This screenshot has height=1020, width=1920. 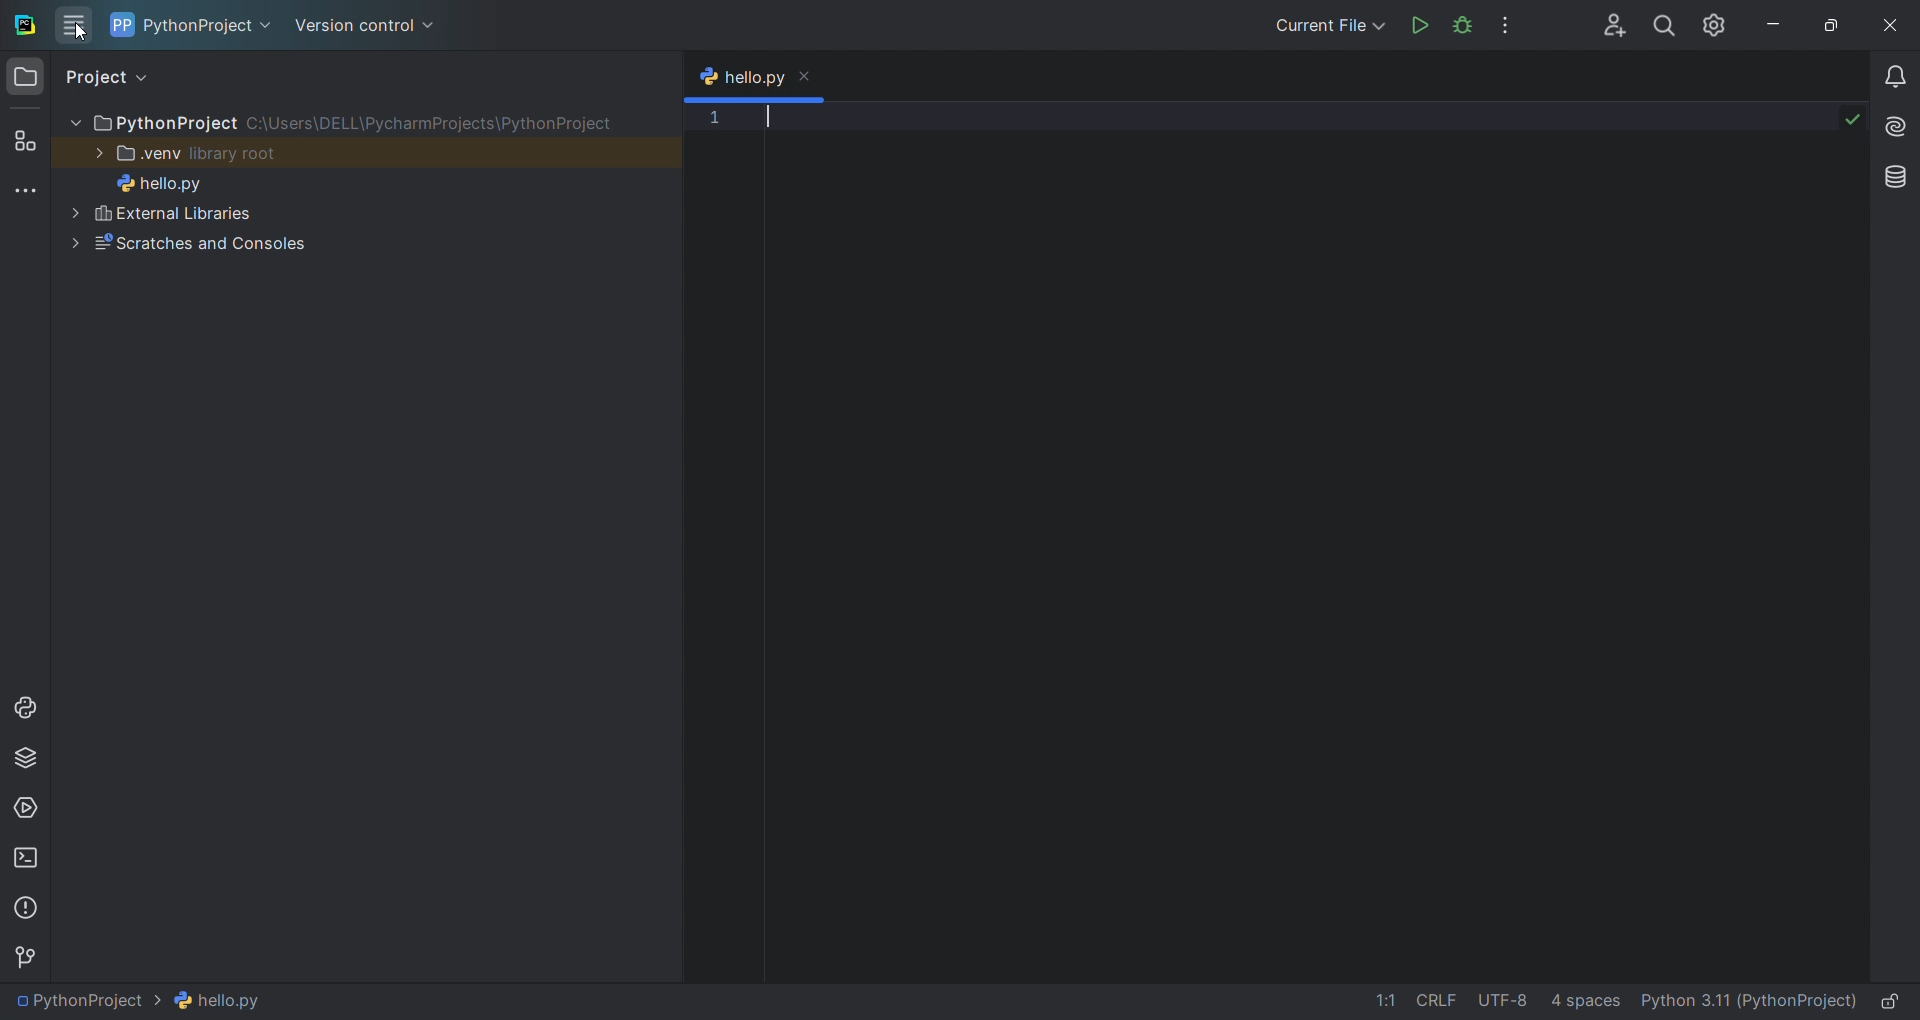 I want to click on close, so click(x=1890, y=24).